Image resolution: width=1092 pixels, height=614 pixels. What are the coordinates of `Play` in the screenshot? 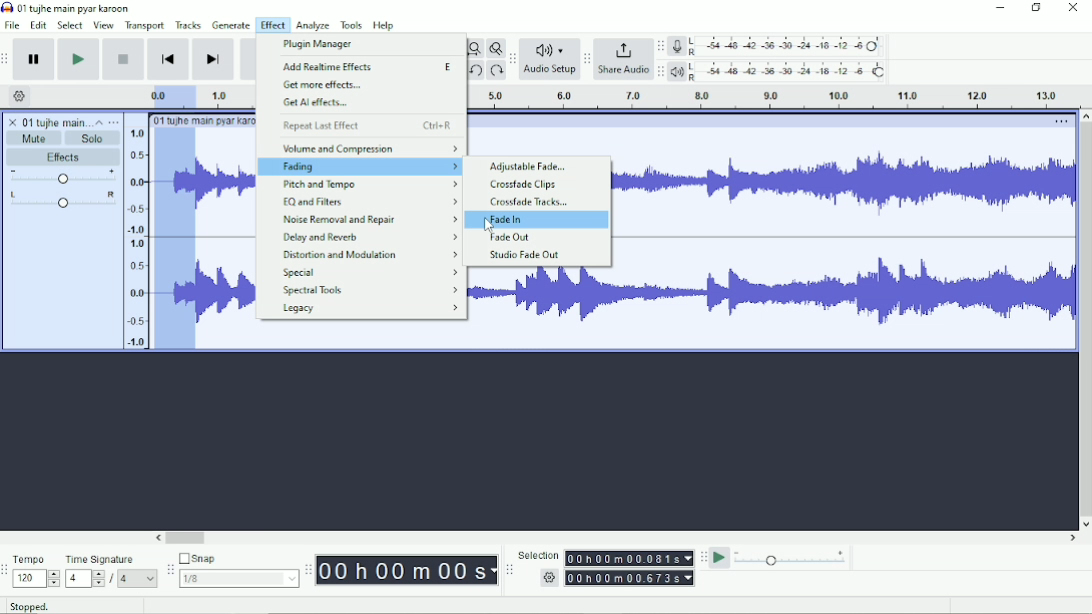 It's located at (78, 59).